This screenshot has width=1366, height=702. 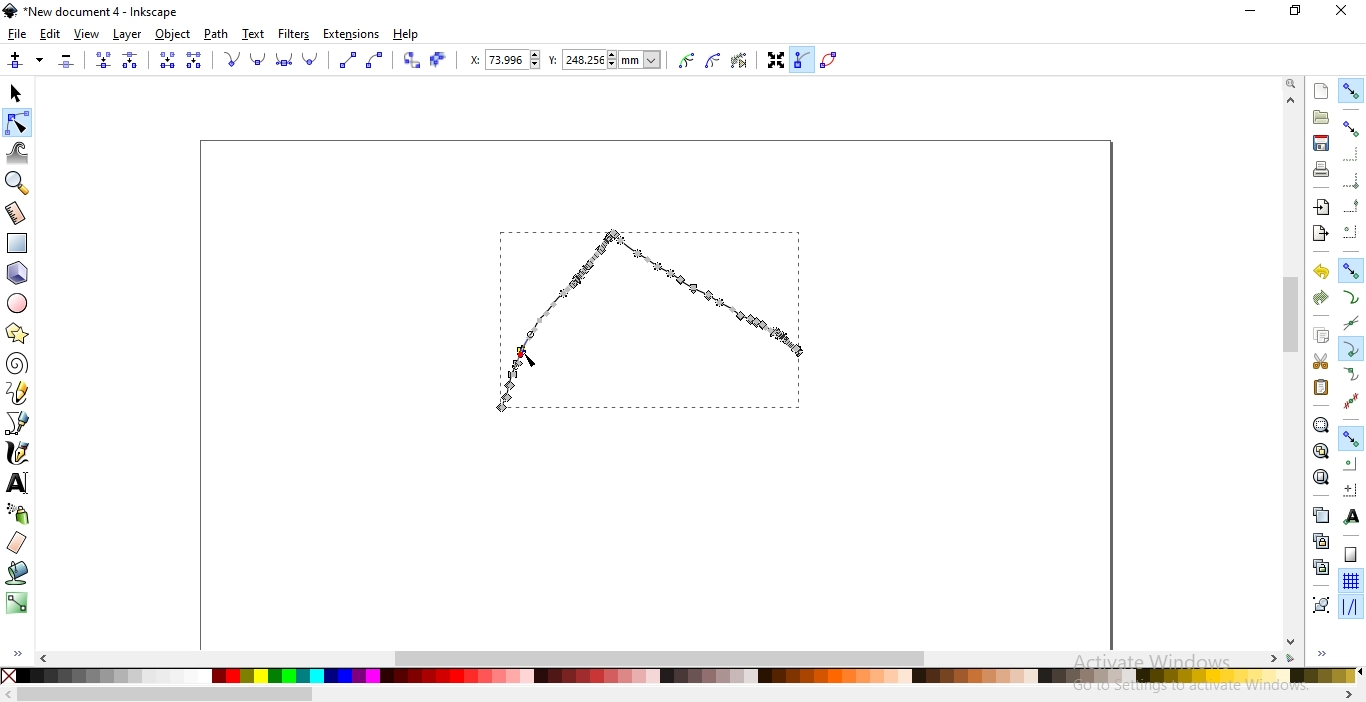 I want to click on insert new nodes into selected segments, so click(x=40, y=60).